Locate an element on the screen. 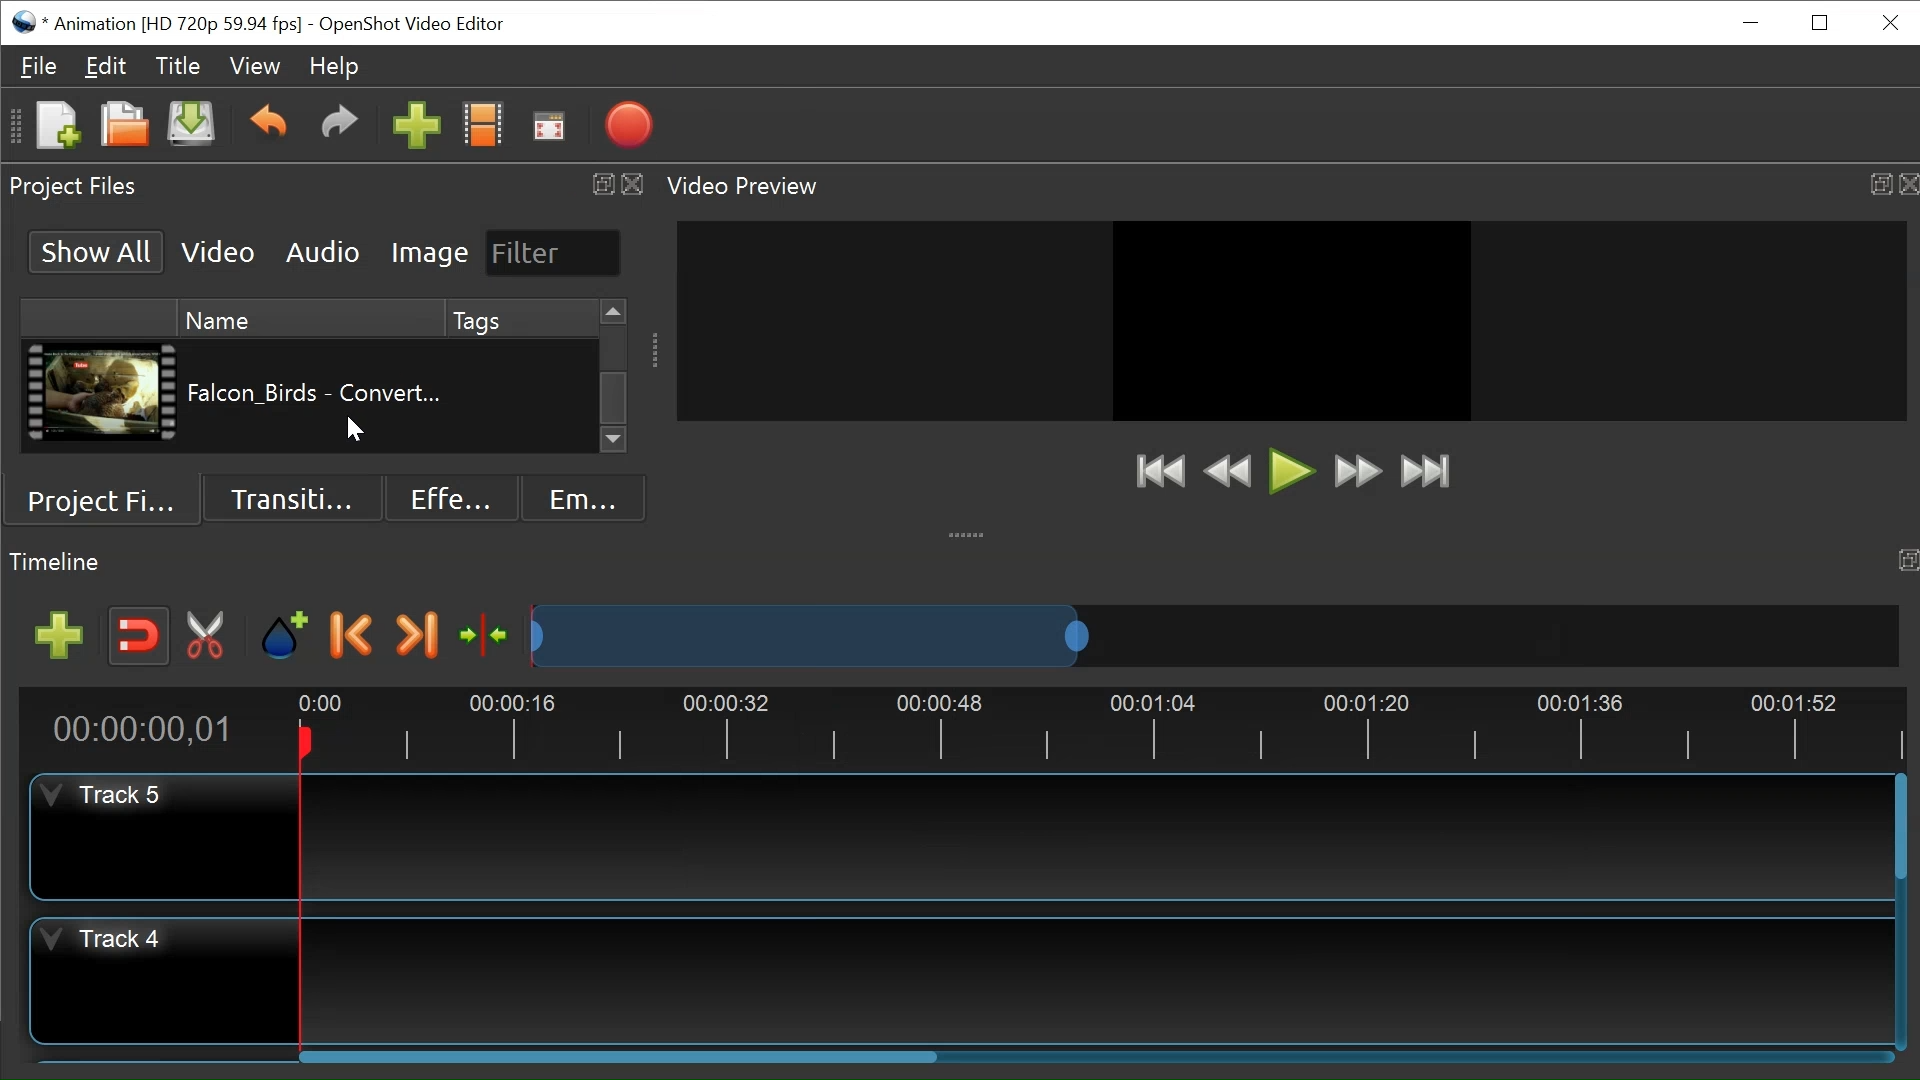 Image resolution: width=1920 pixels, height=1080 pixels. View is located at coordinates (255, 64).